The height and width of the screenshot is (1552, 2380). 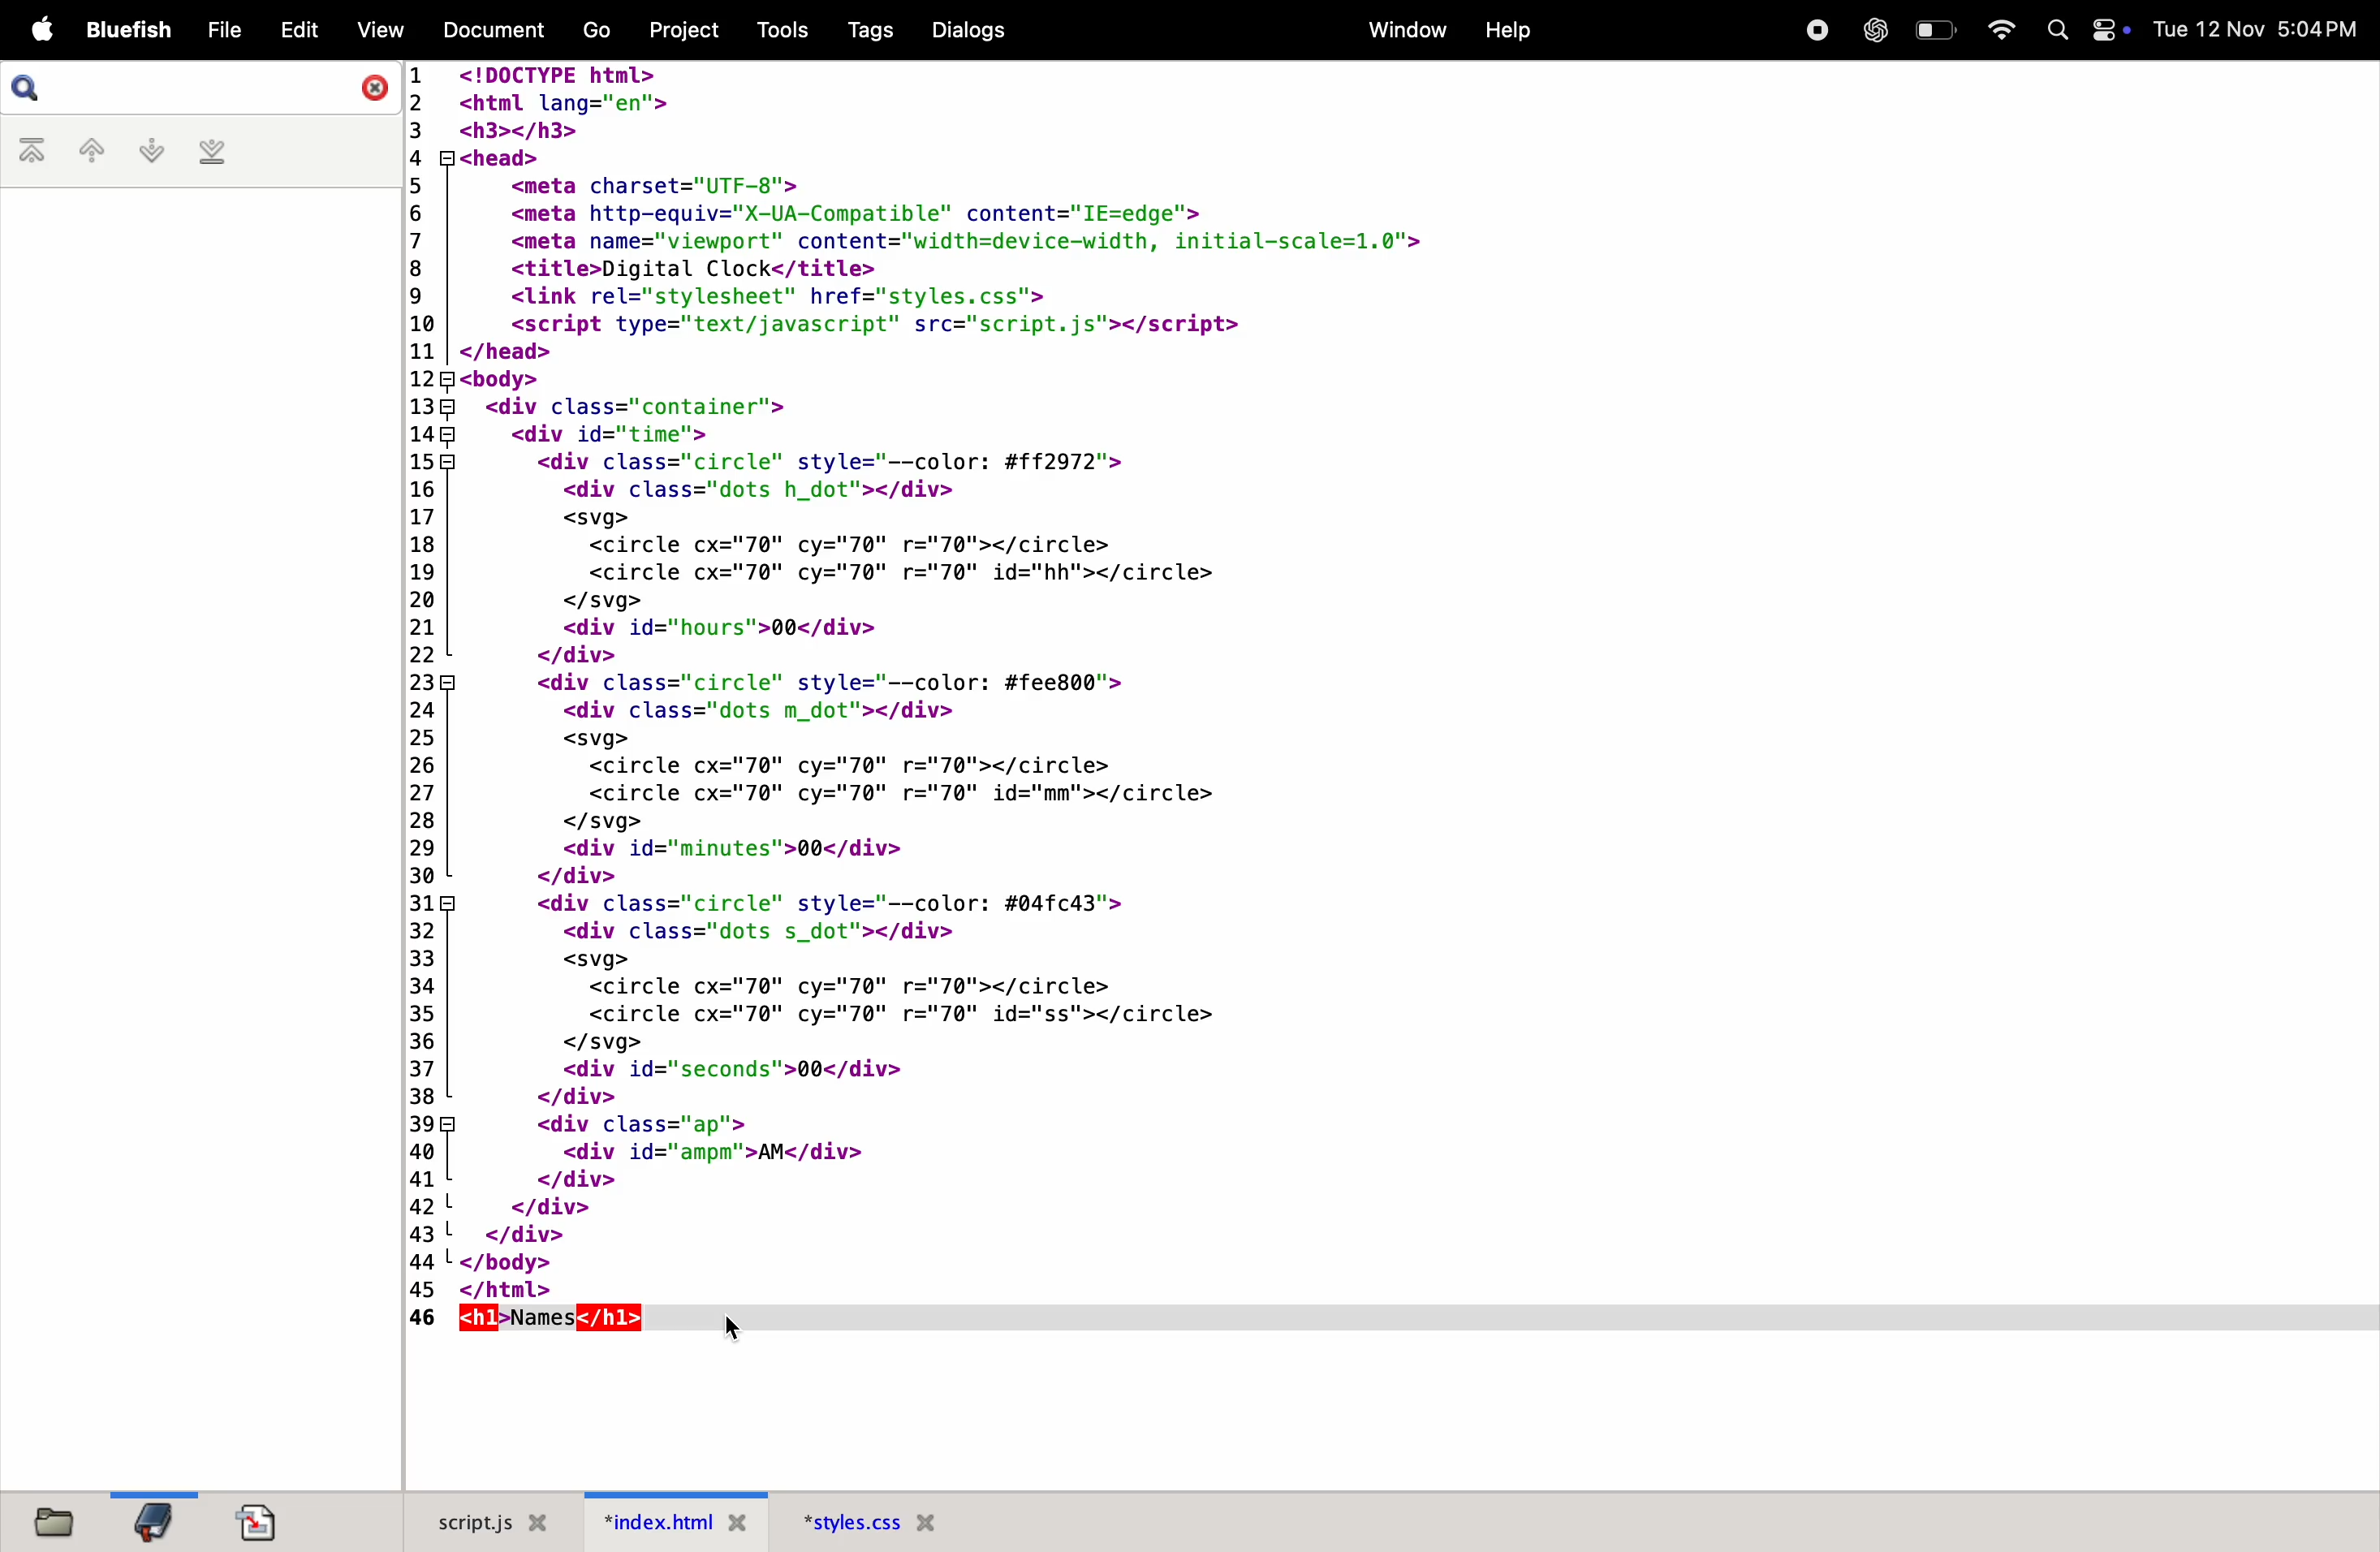 I want to click on file, so click(x=60, y=1520).